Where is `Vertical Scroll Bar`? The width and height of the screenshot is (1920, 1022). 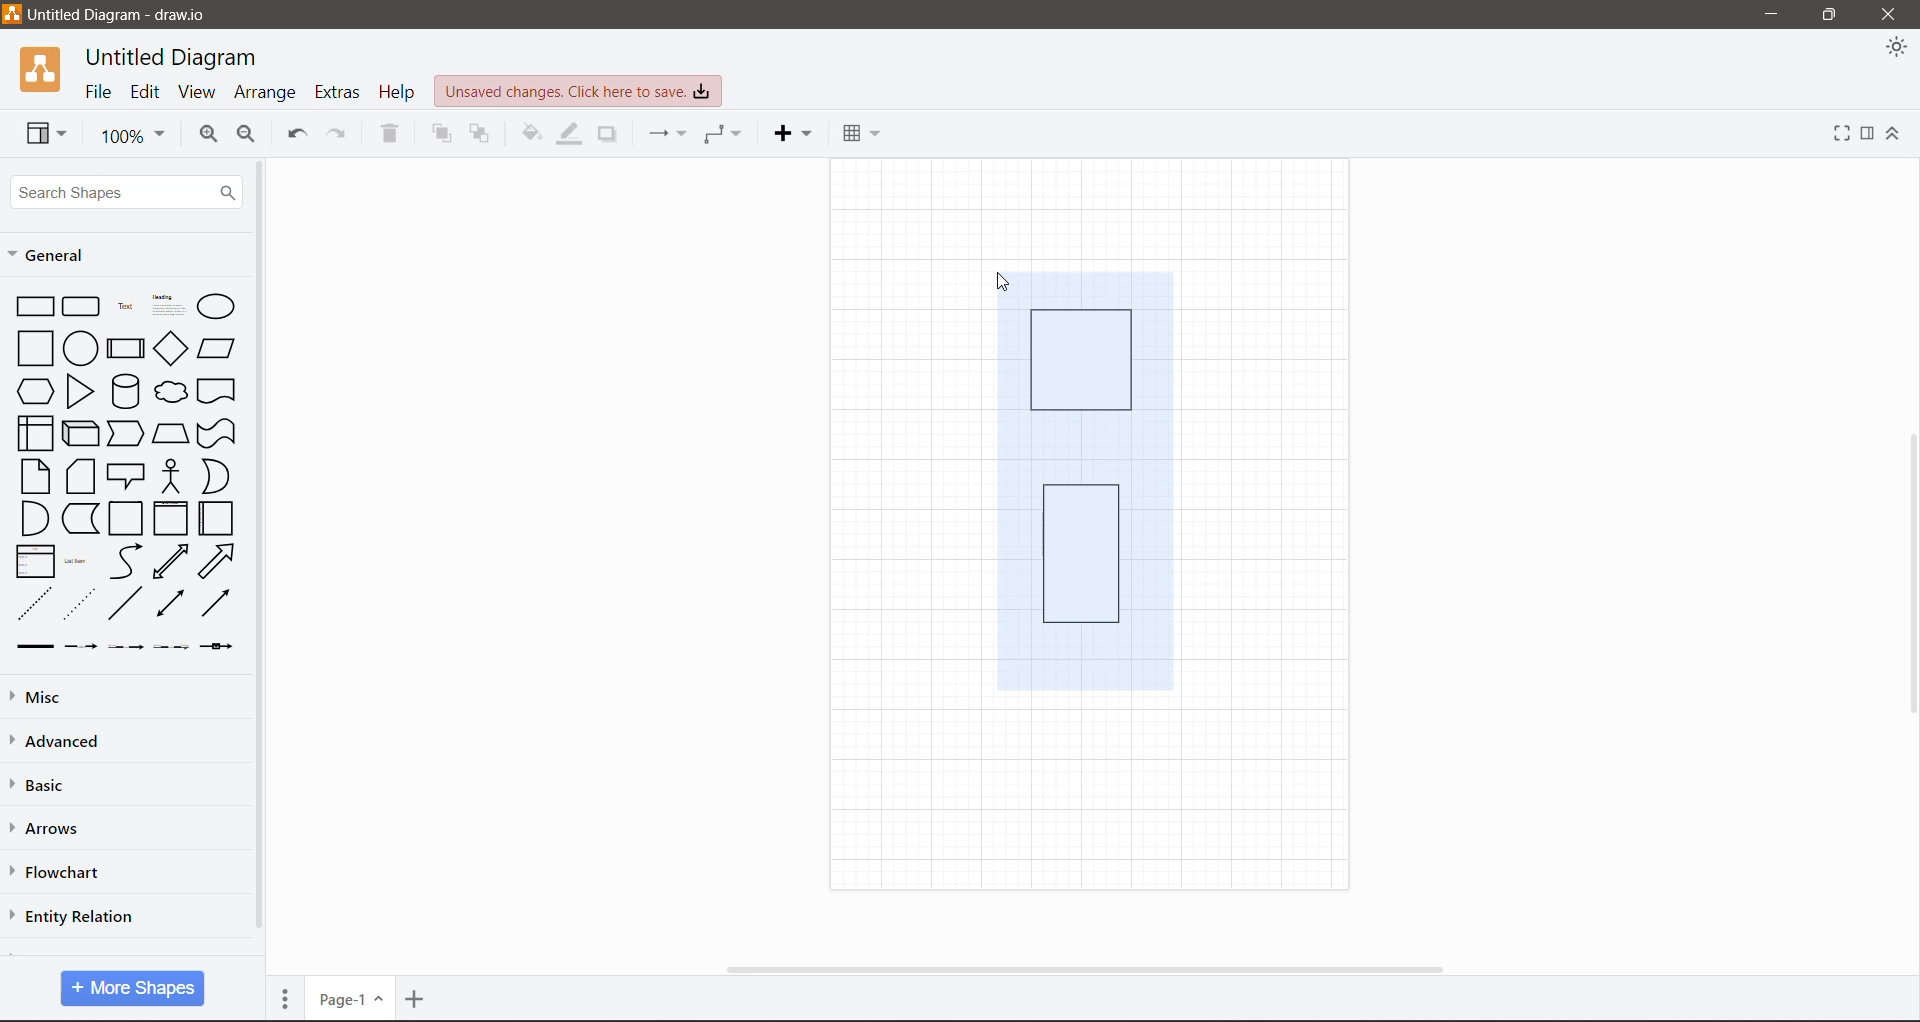
Vertical Scroll Bar is located at coordinates (260, 553).